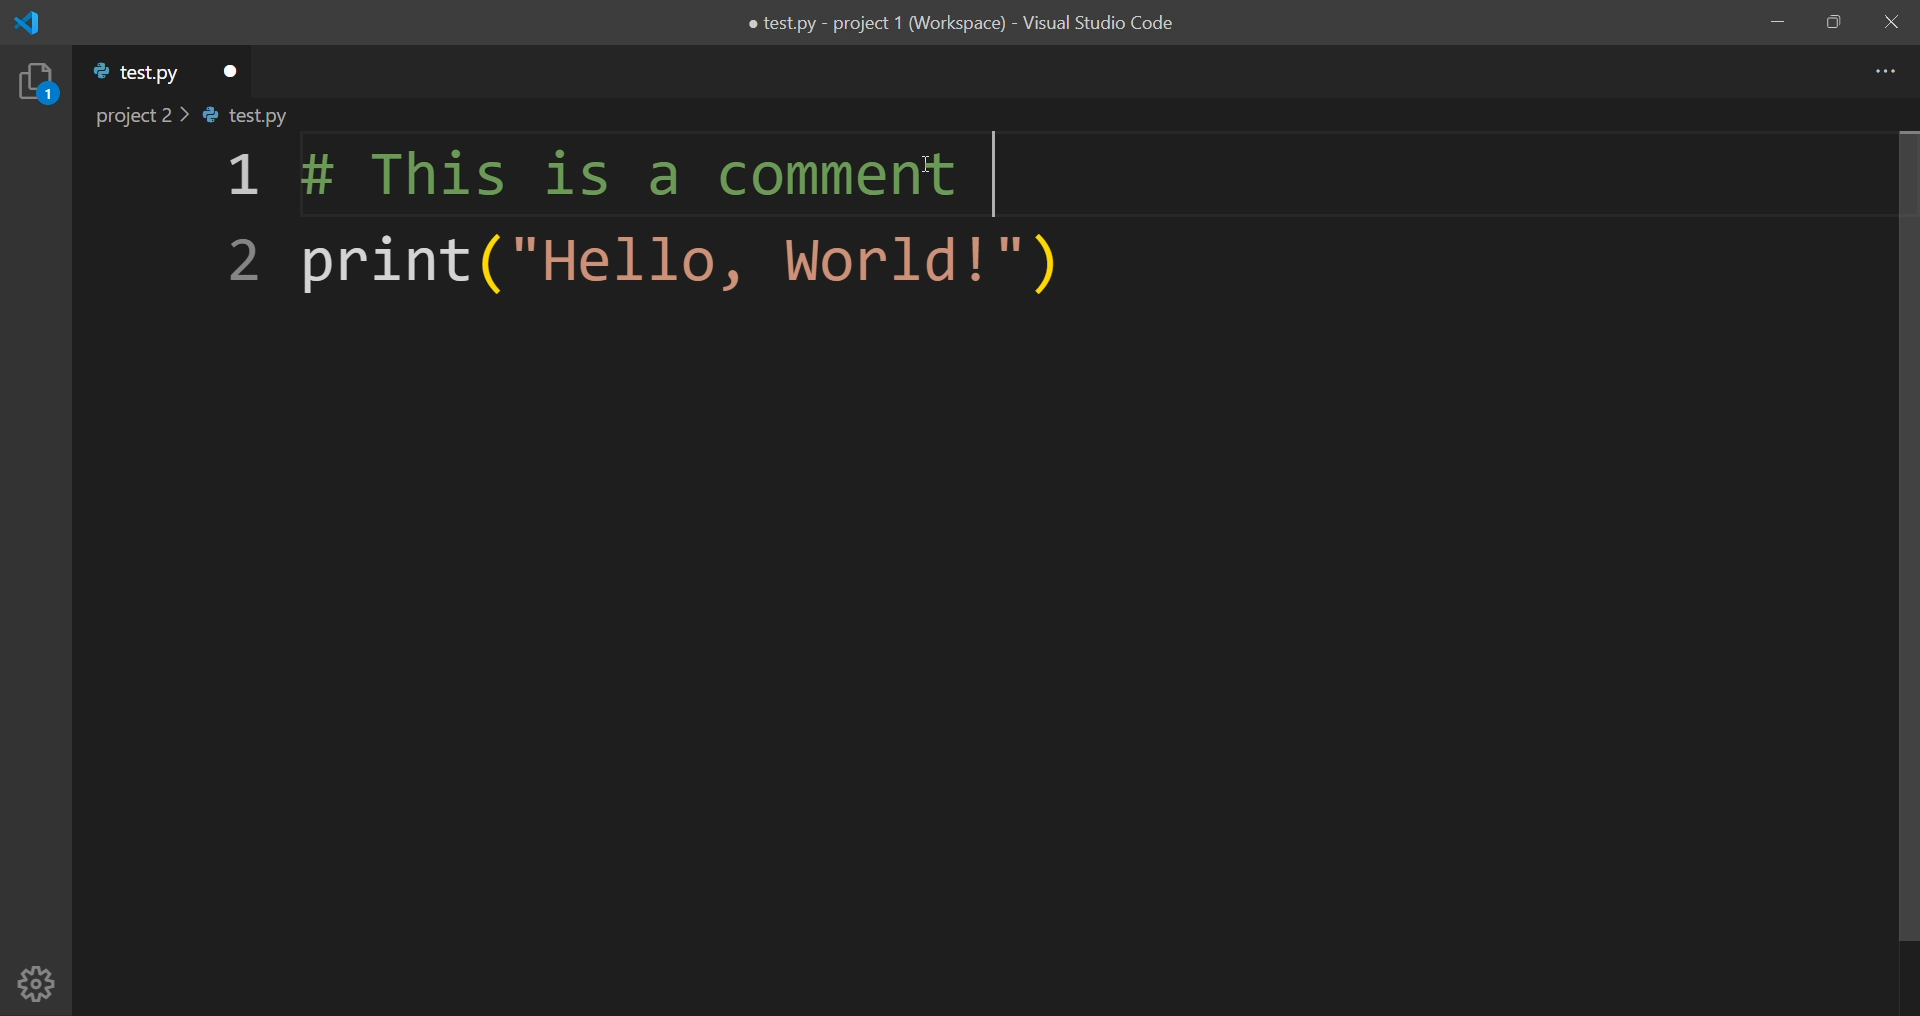 This screenshot has width=1920, height=1016. I want to click on path, so click(211, 118).